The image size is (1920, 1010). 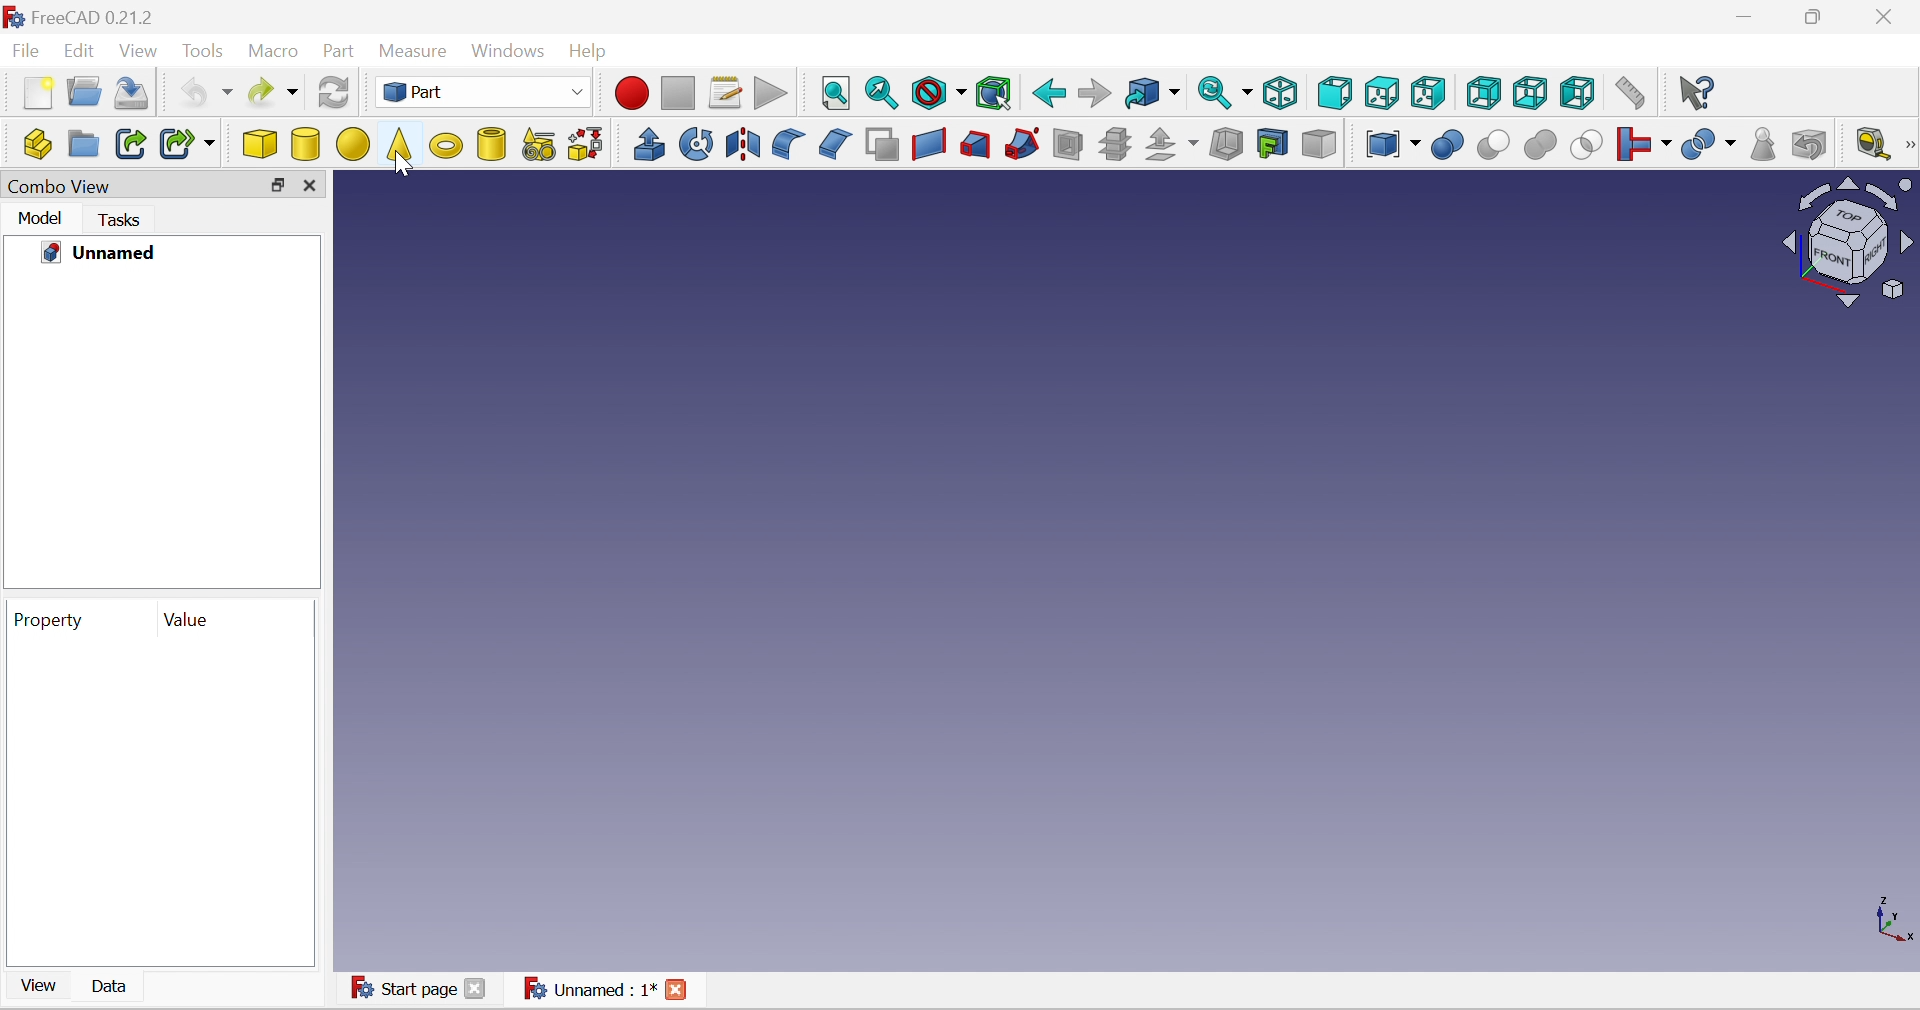 What do you see at coordinates (353, 145) in the screenshot?
I see `Sphere` at bounding box center [353, 145].